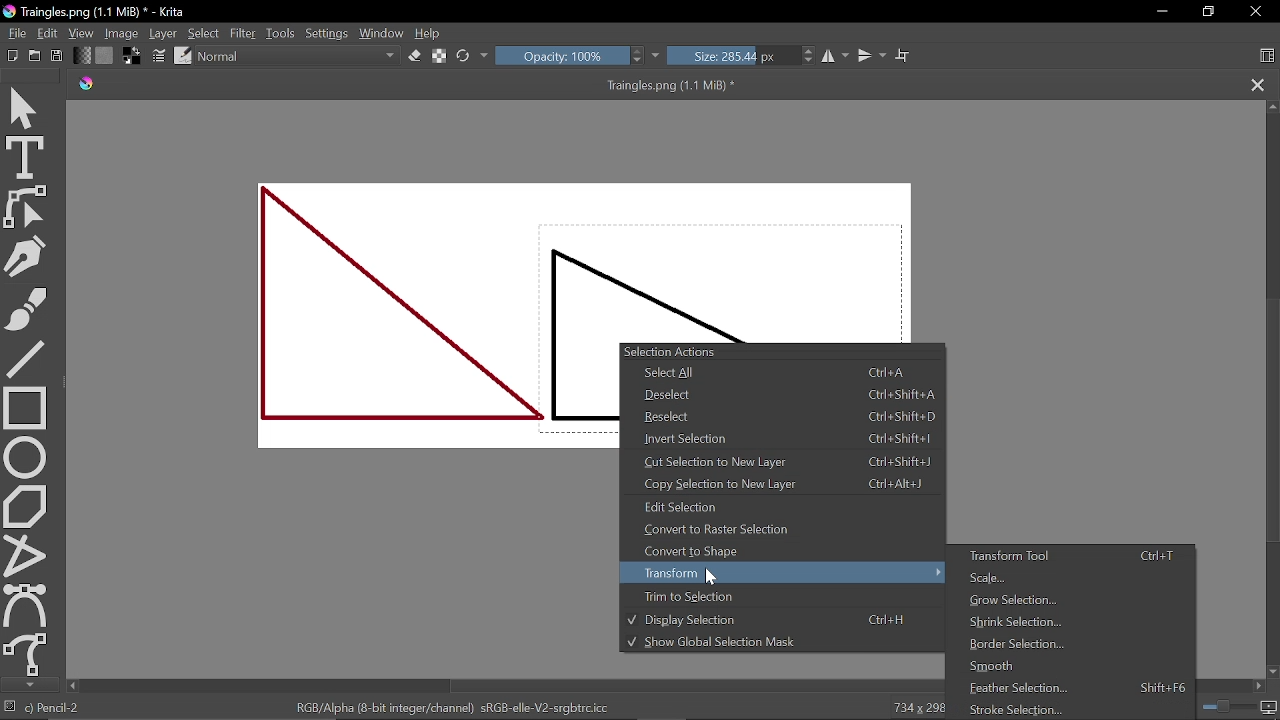  I want to click on Text tool, so click(26, 157).